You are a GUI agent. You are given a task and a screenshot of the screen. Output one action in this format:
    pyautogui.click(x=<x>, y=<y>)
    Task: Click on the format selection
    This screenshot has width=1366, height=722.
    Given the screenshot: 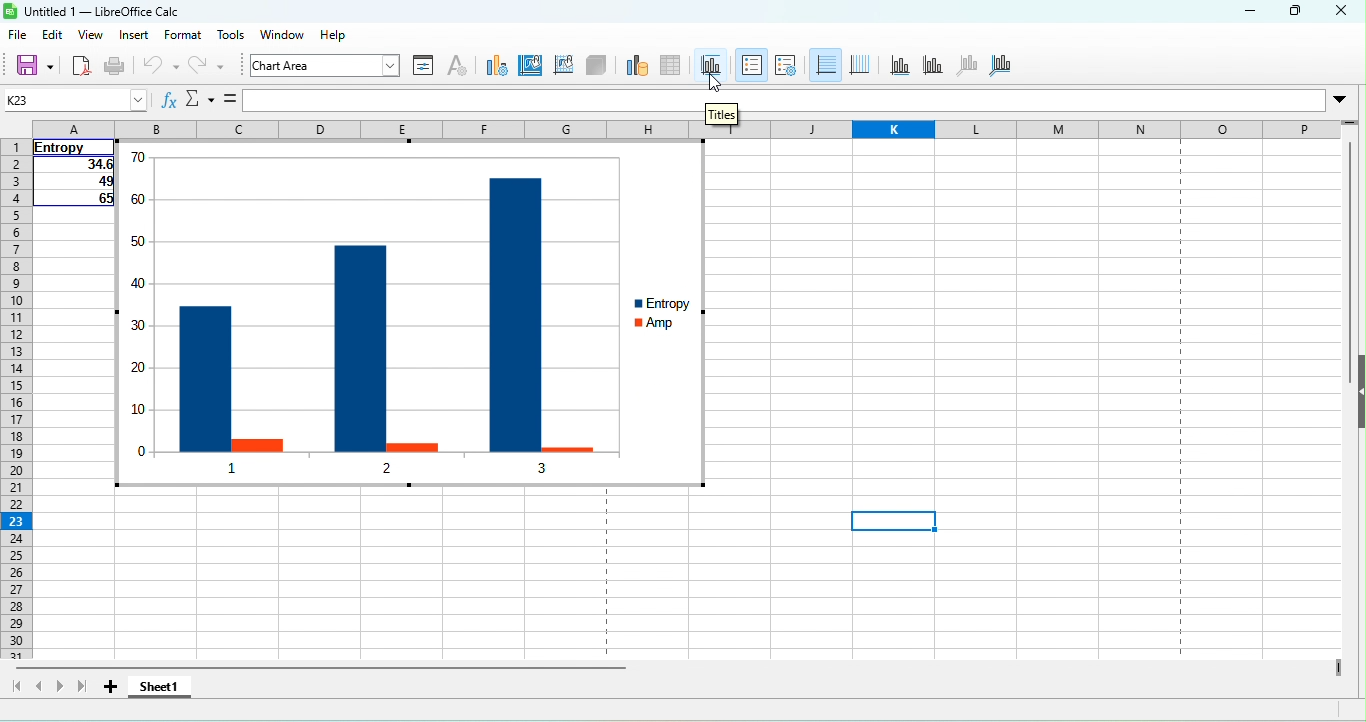 What is the action you would take?
    pyautogui.click(x=425, y=67)
    